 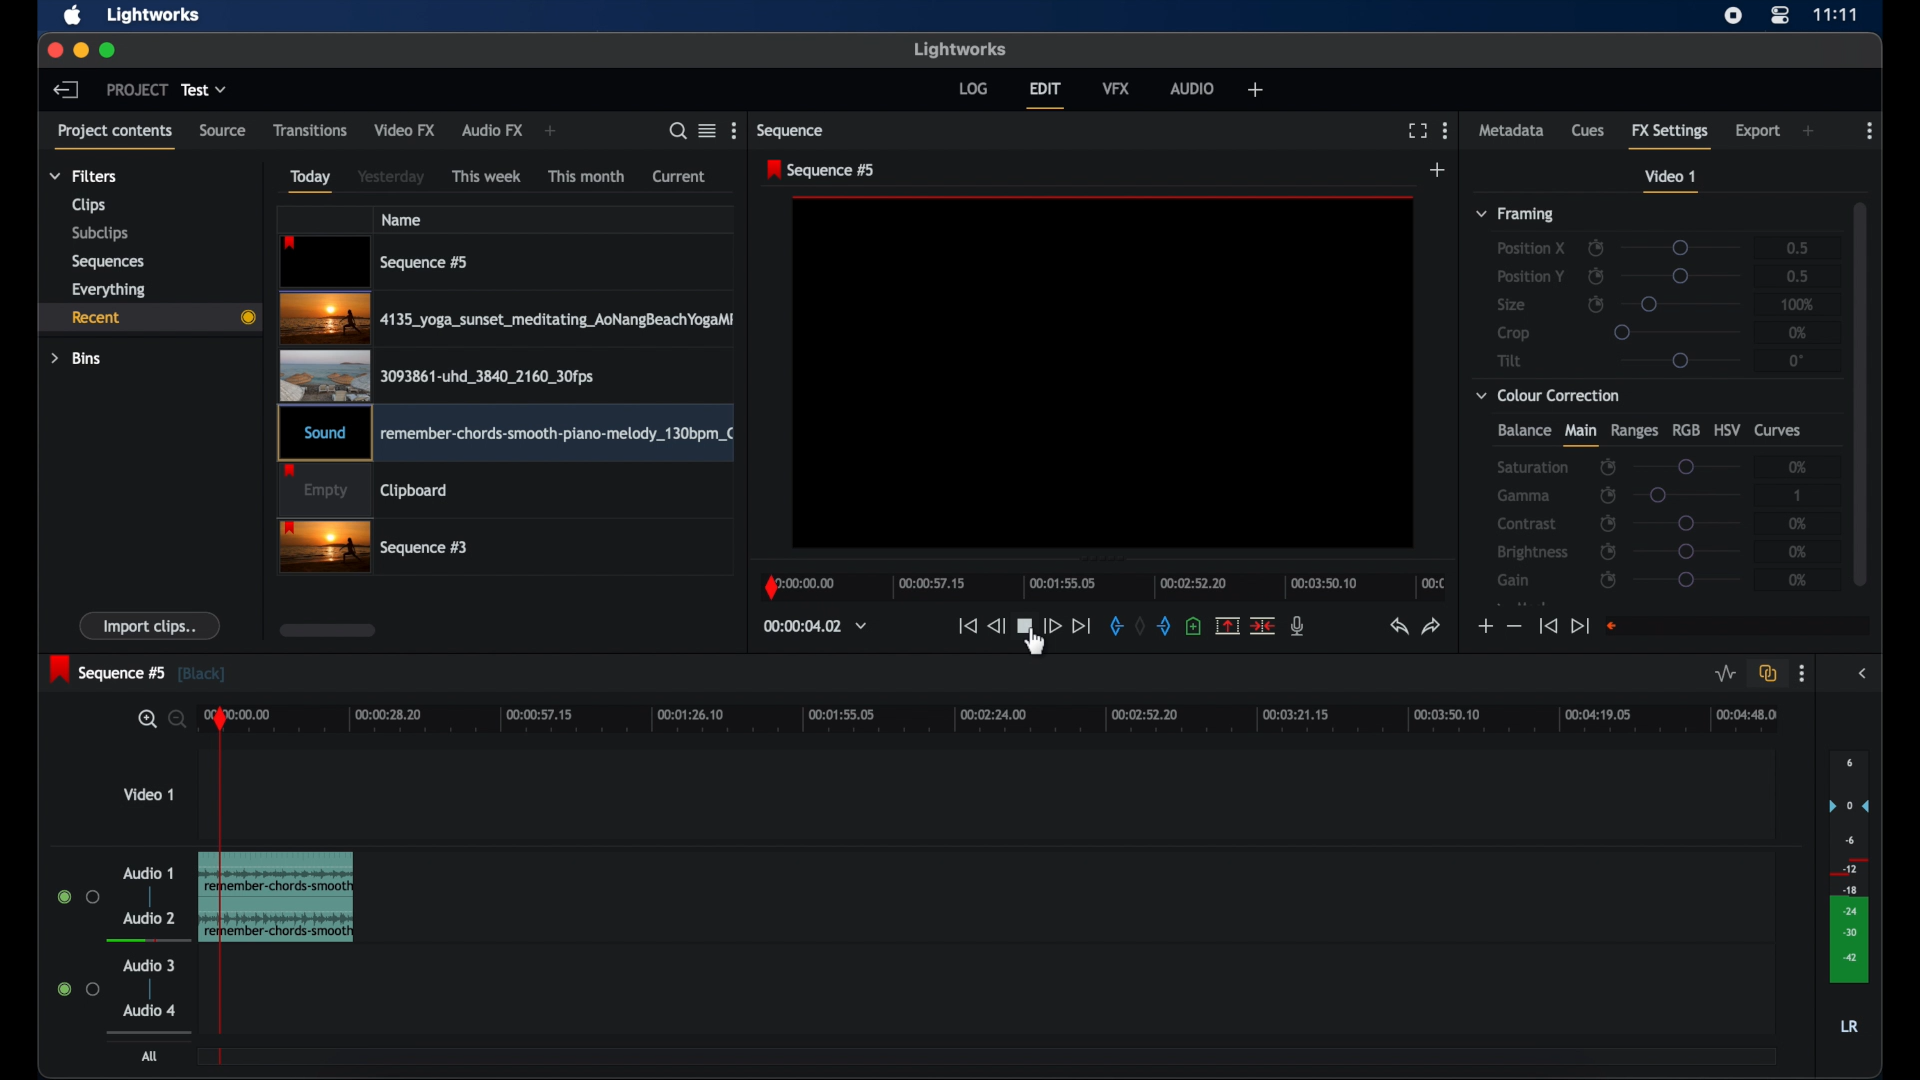 I want to click on saturation, so click(x=1532, y=467).